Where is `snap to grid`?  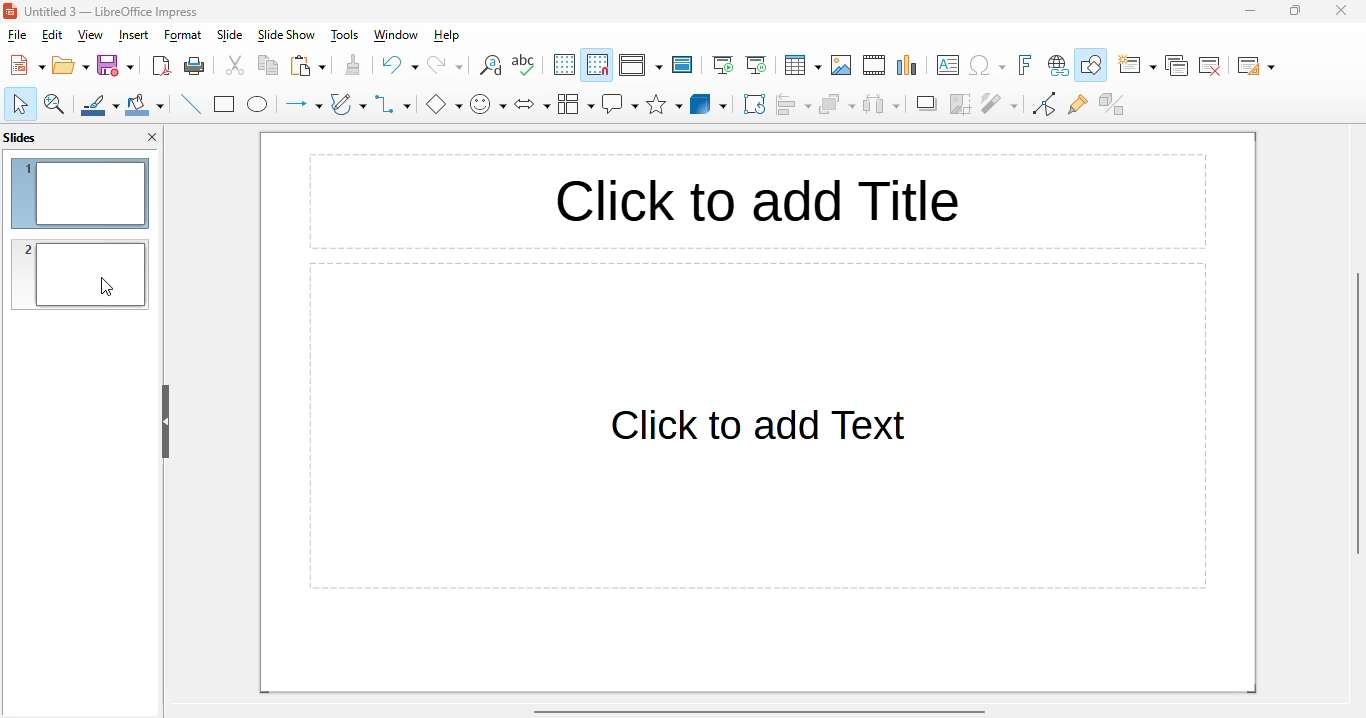 snap to grid is located at coordinates (597, 65).